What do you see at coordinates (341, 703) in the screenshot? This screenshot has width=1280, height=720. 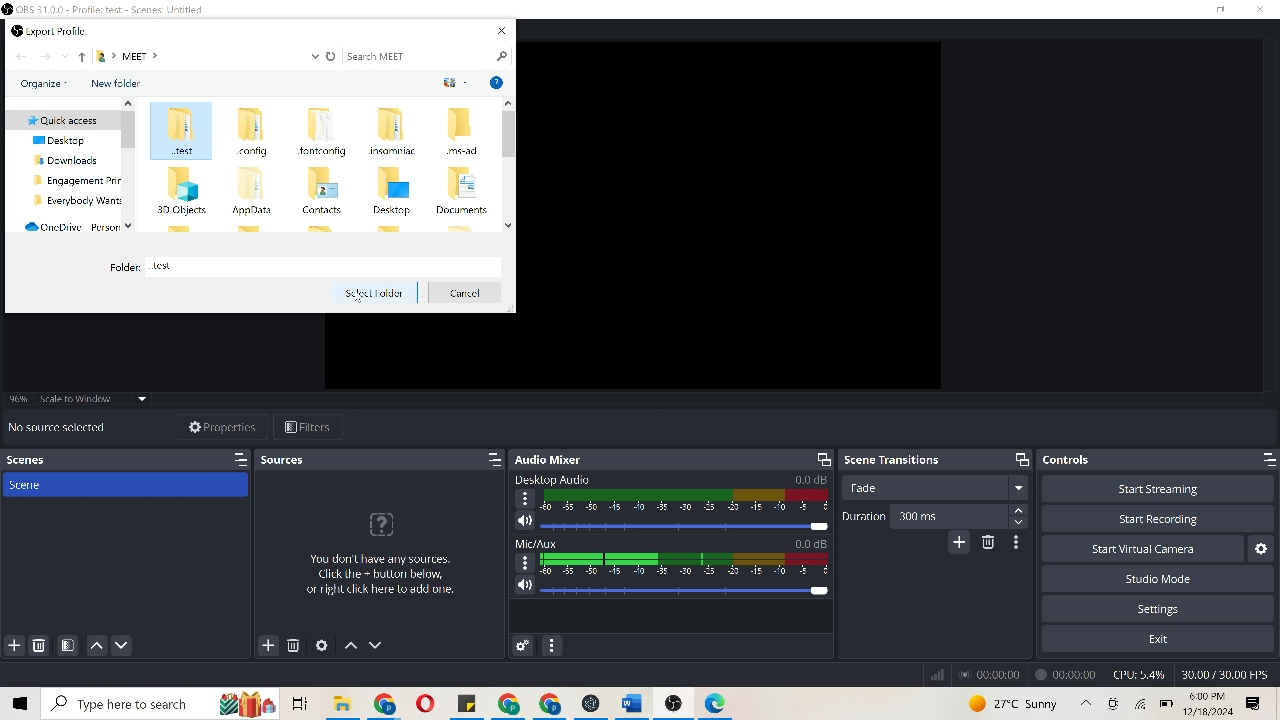 I see `folder` at bounding box center [341, 703].